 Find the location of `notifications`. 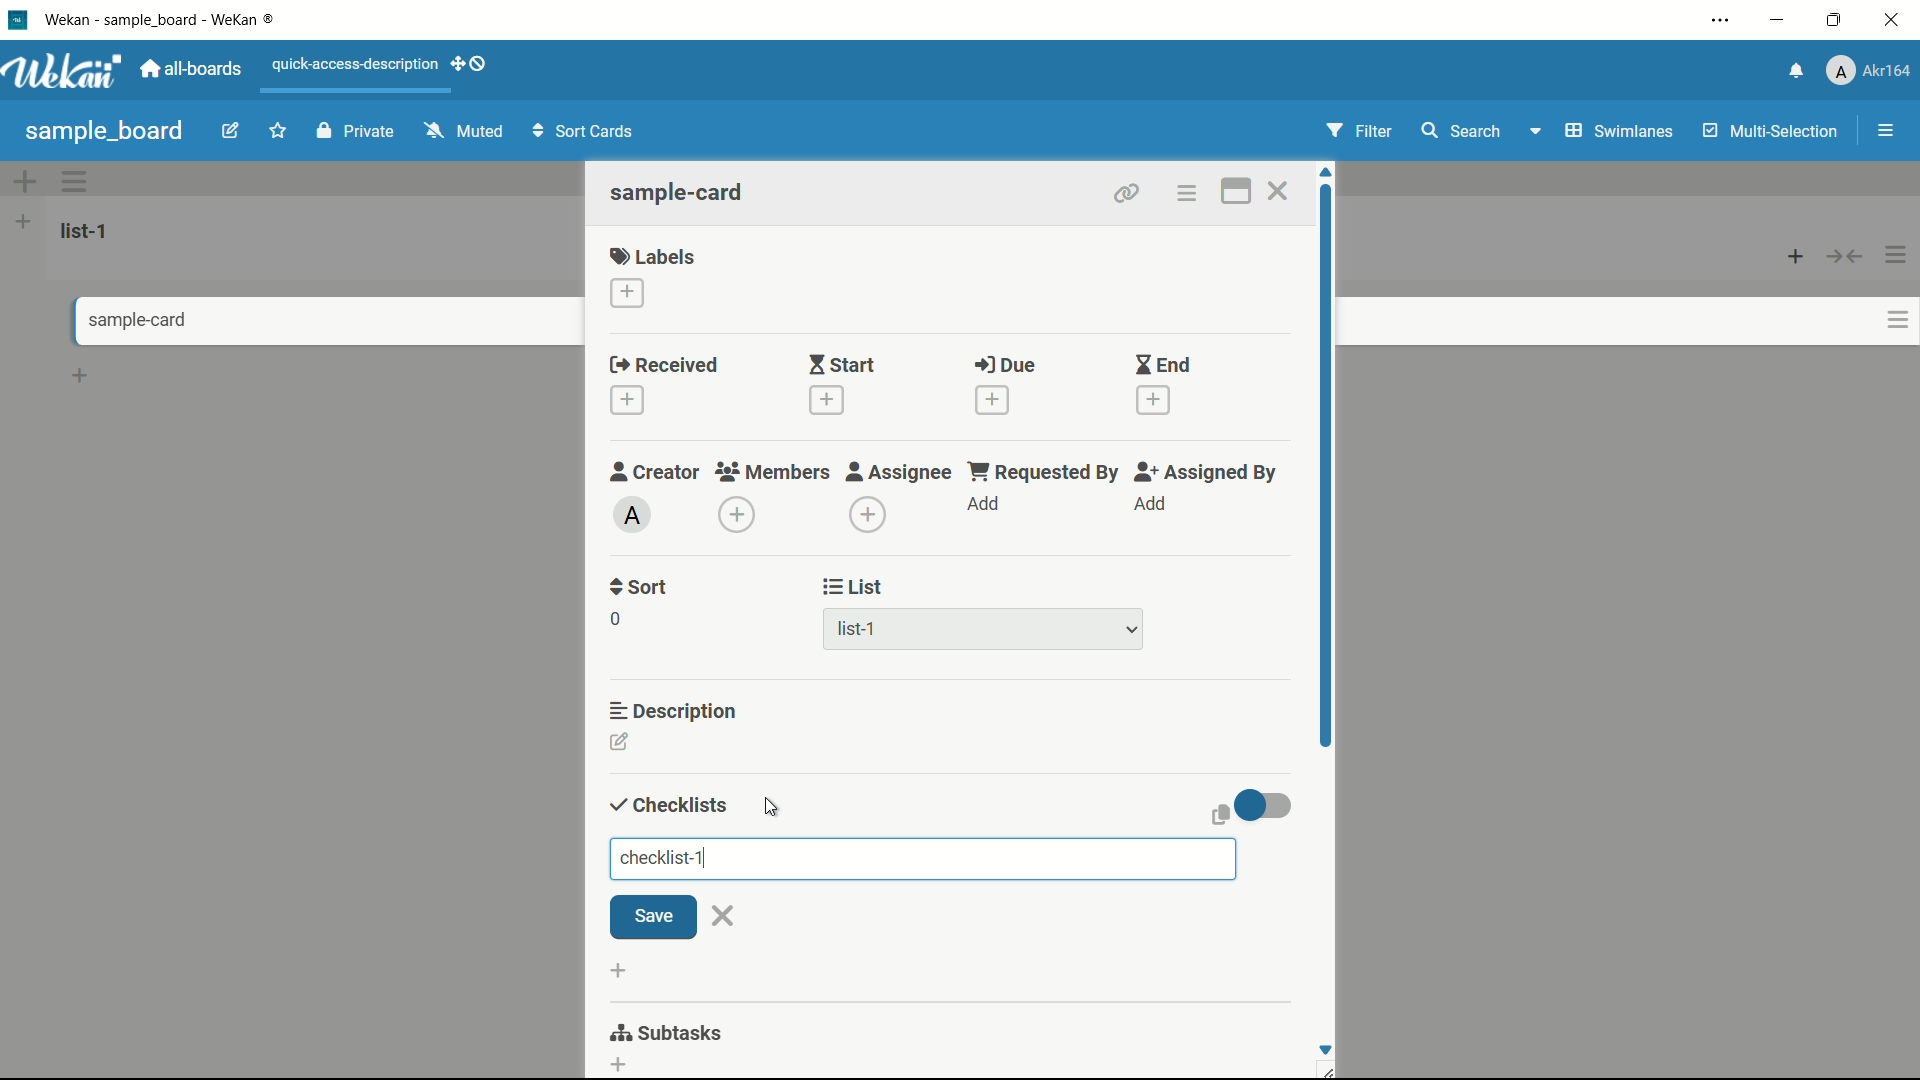

notifications is located at coordinates (1793, 69).